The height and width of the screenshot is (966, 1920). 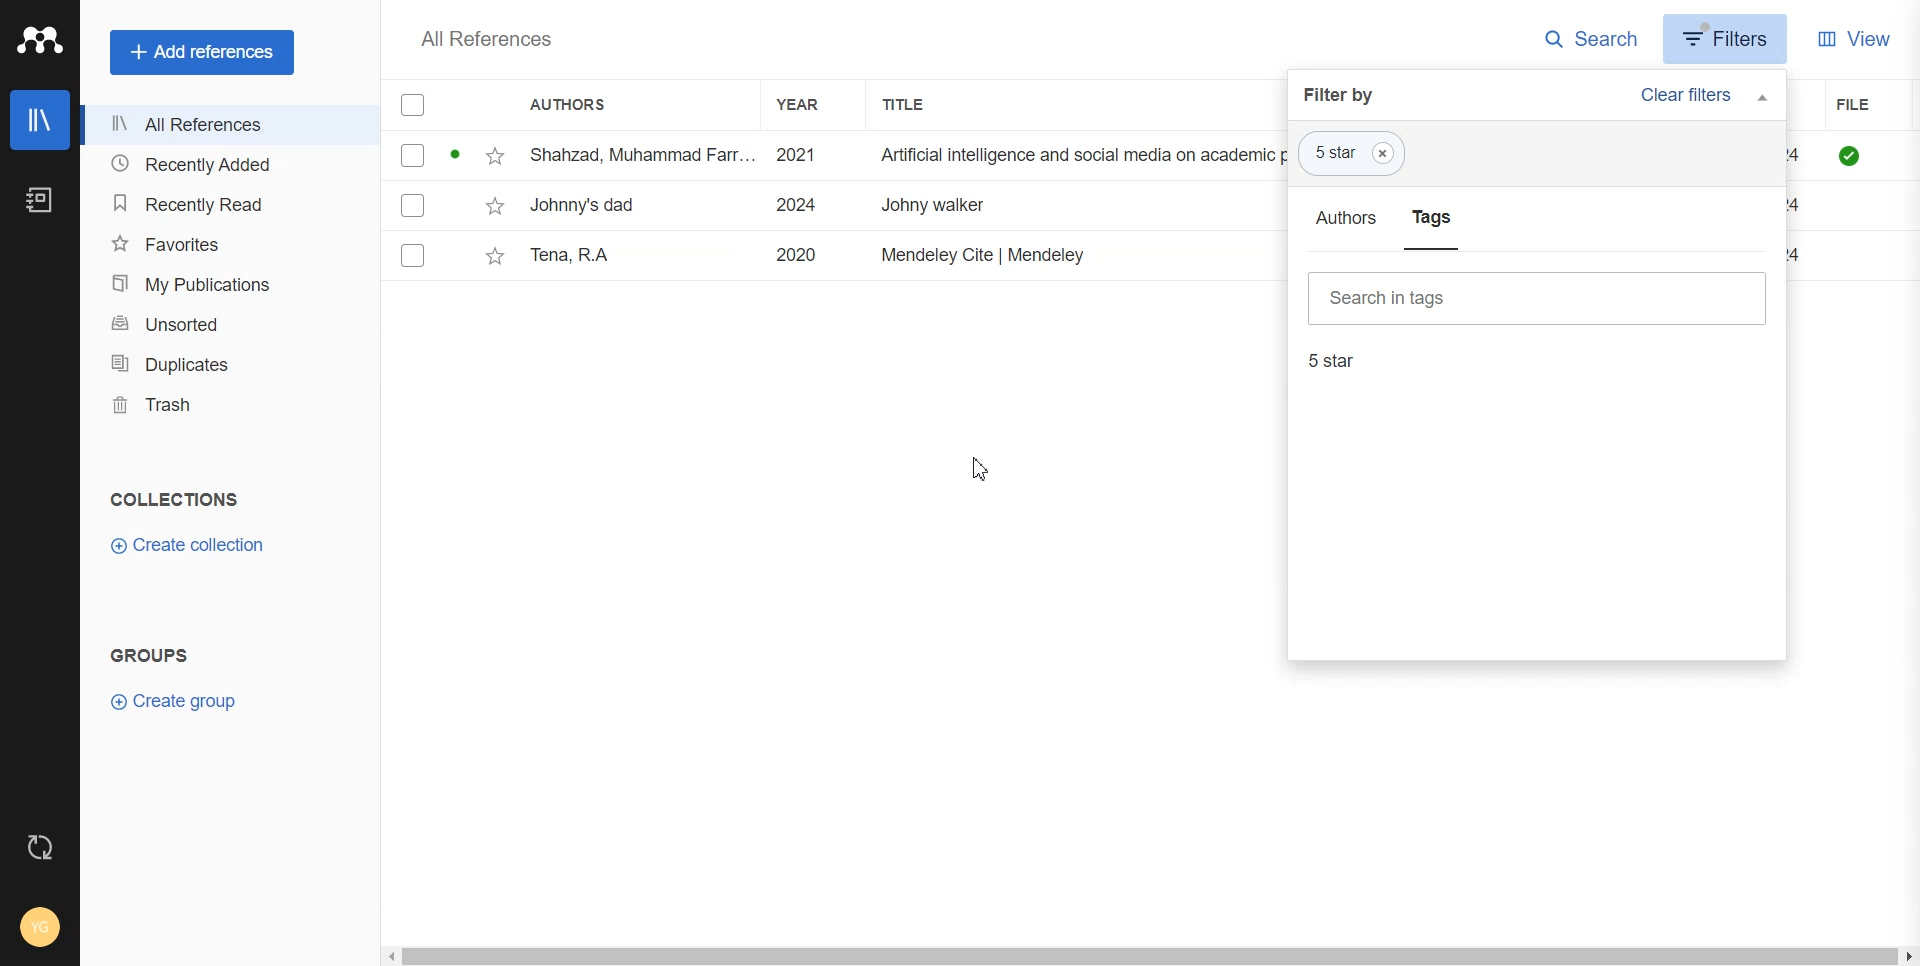 What do you see at coordinates (226, 322) in the screenshot?
I see `Unsorted` at bounding box center [226, 322].